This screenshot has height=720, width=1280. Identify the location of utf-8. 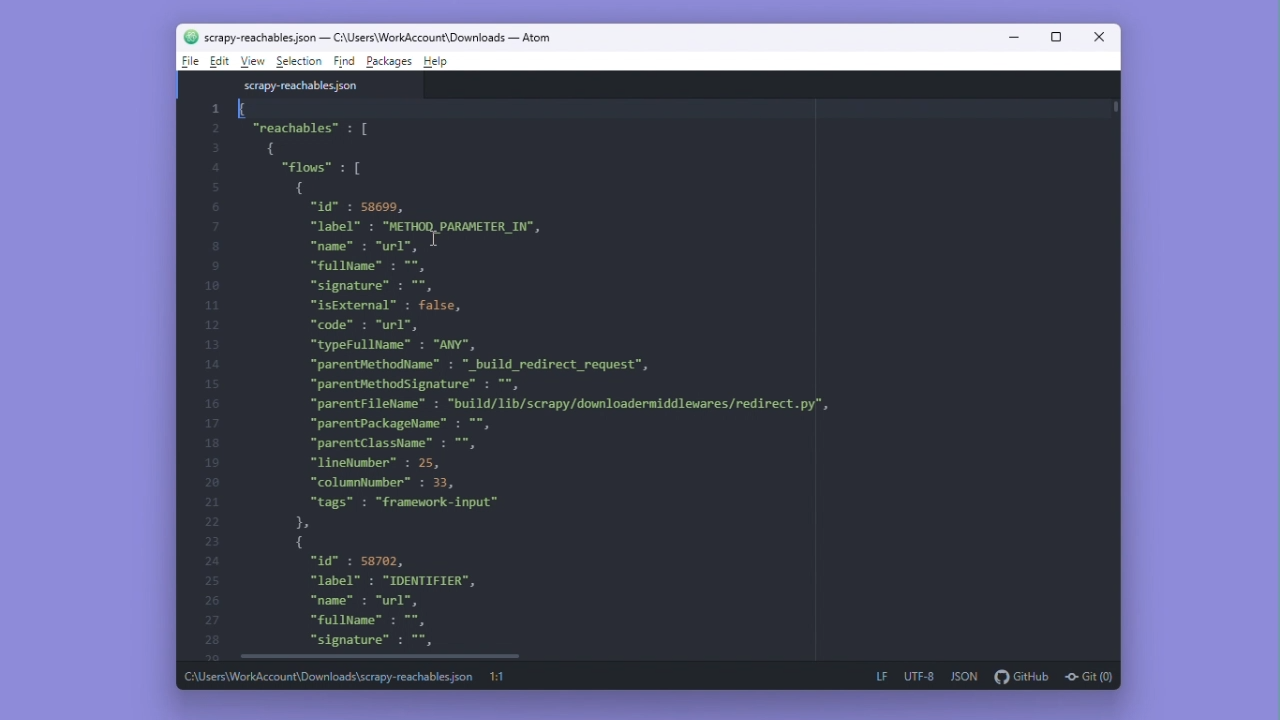
(921, 678).